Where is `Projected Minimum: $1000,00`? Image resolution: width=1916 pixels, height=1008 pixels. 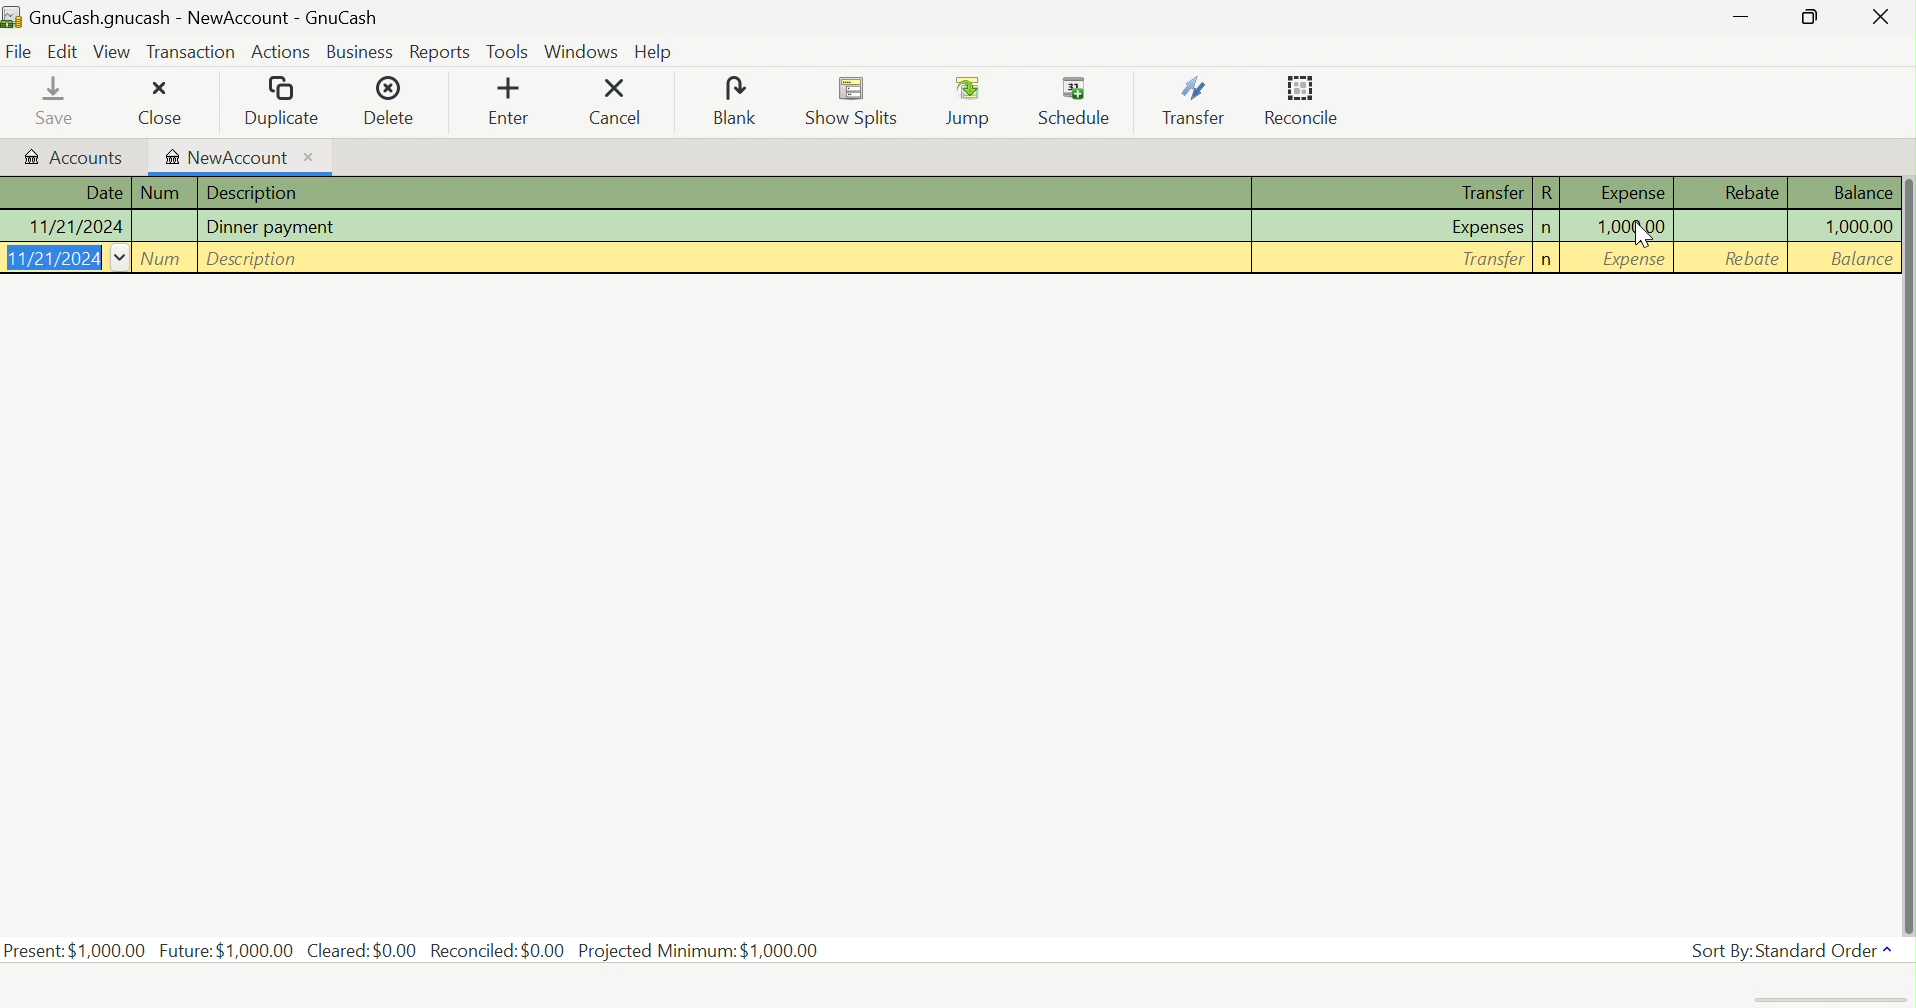 Projected Minimum: $1000,00 is located at coordinates (698, 950).